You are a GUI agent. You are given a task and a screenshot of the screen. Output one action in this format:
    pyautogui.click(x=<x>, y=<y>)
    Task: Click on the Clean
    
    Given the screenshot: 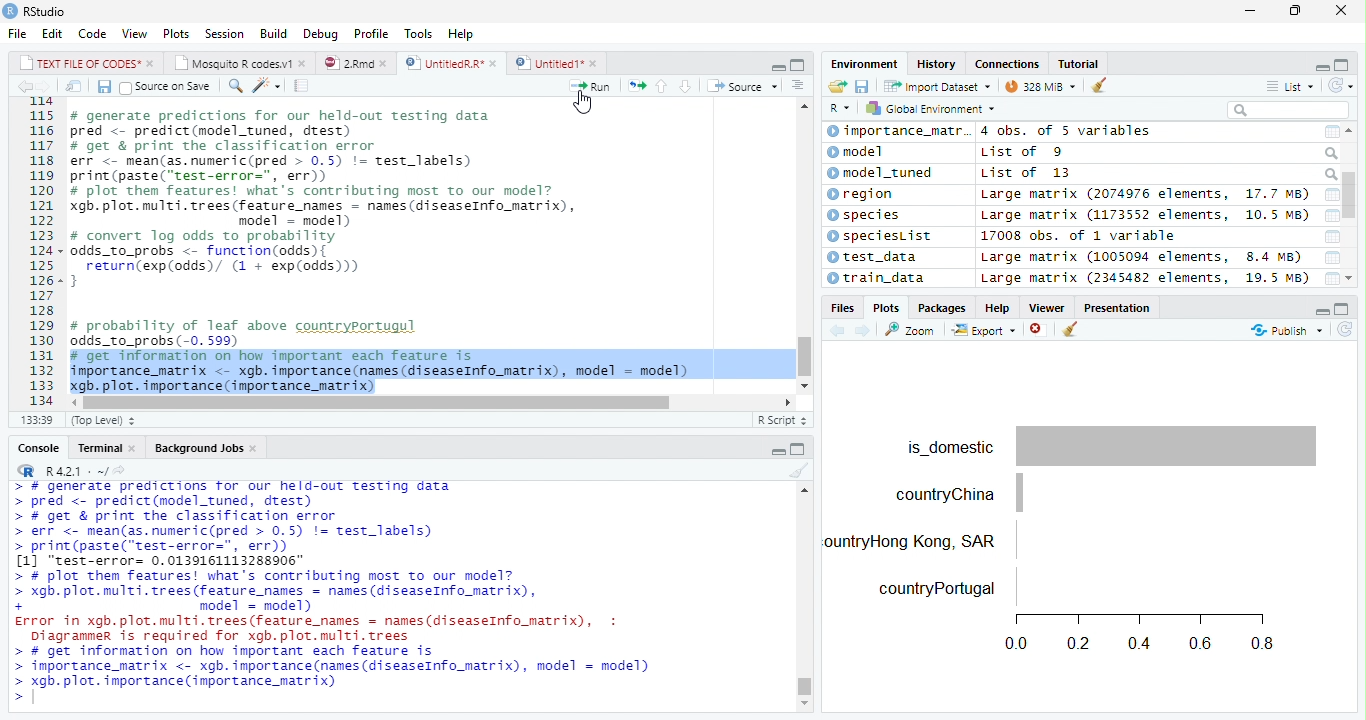 What is the action you would take?
    pyautogui.click(x=795, y=471)
    